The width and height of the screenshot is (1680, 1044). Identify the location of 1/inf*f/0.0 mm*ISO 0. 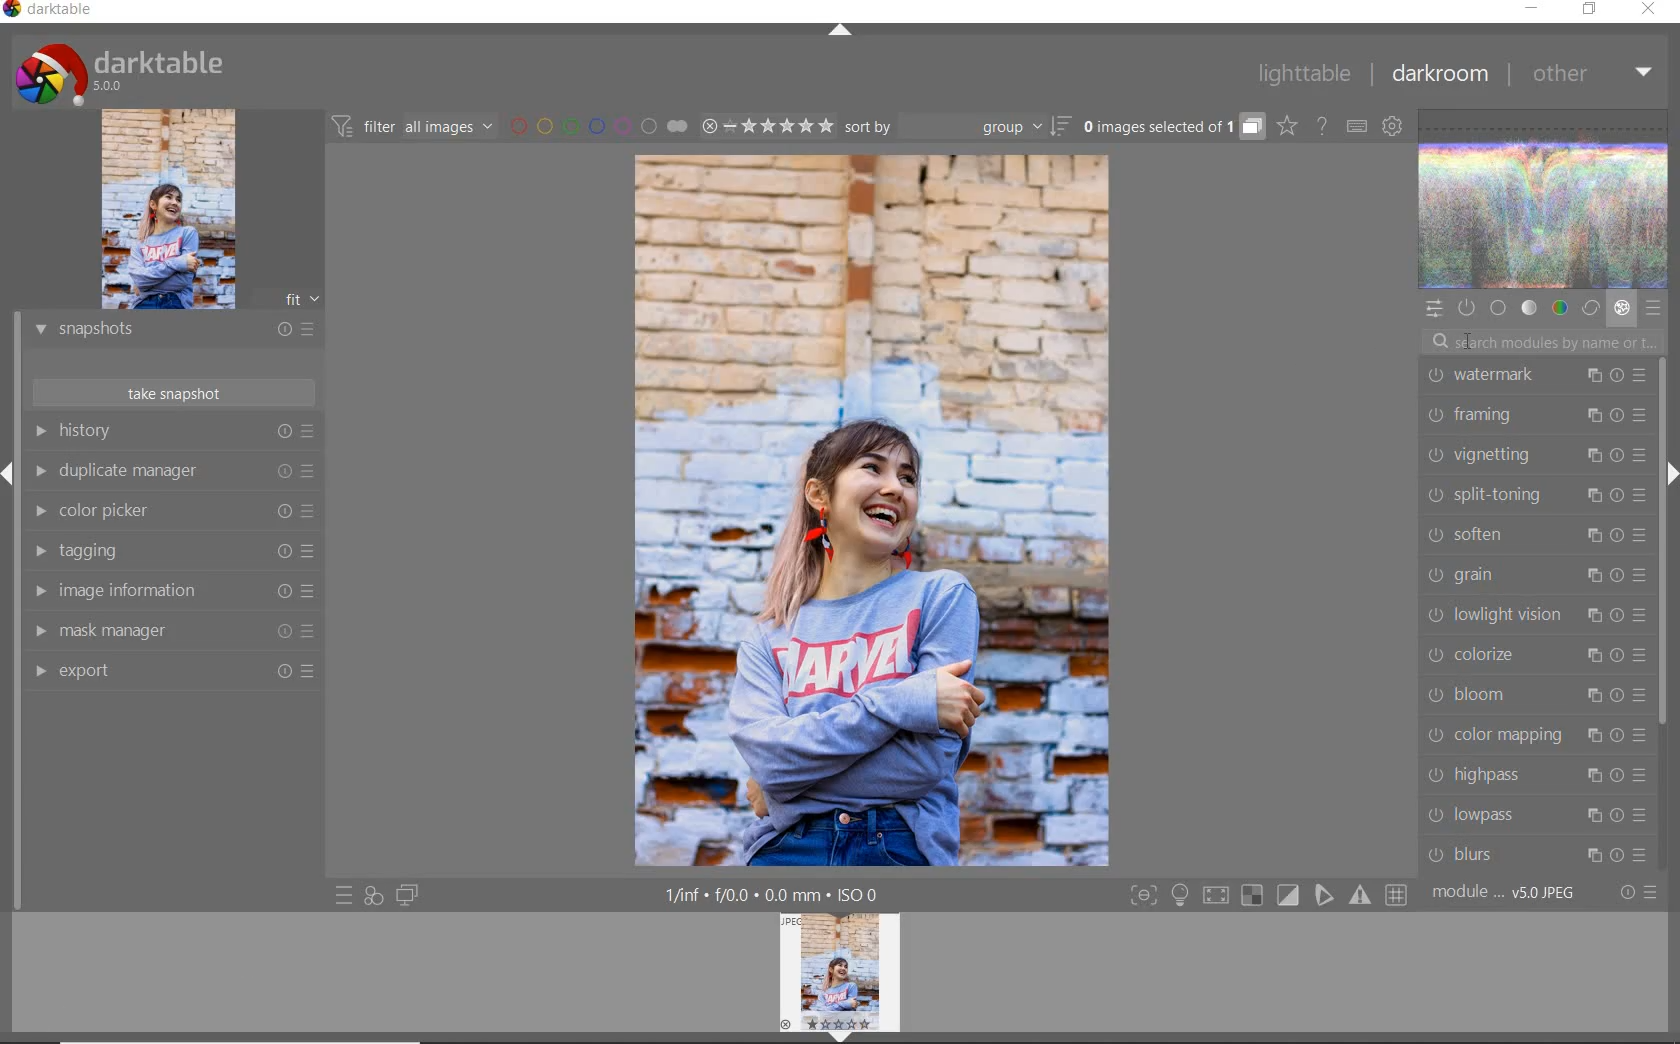
(777, 895).